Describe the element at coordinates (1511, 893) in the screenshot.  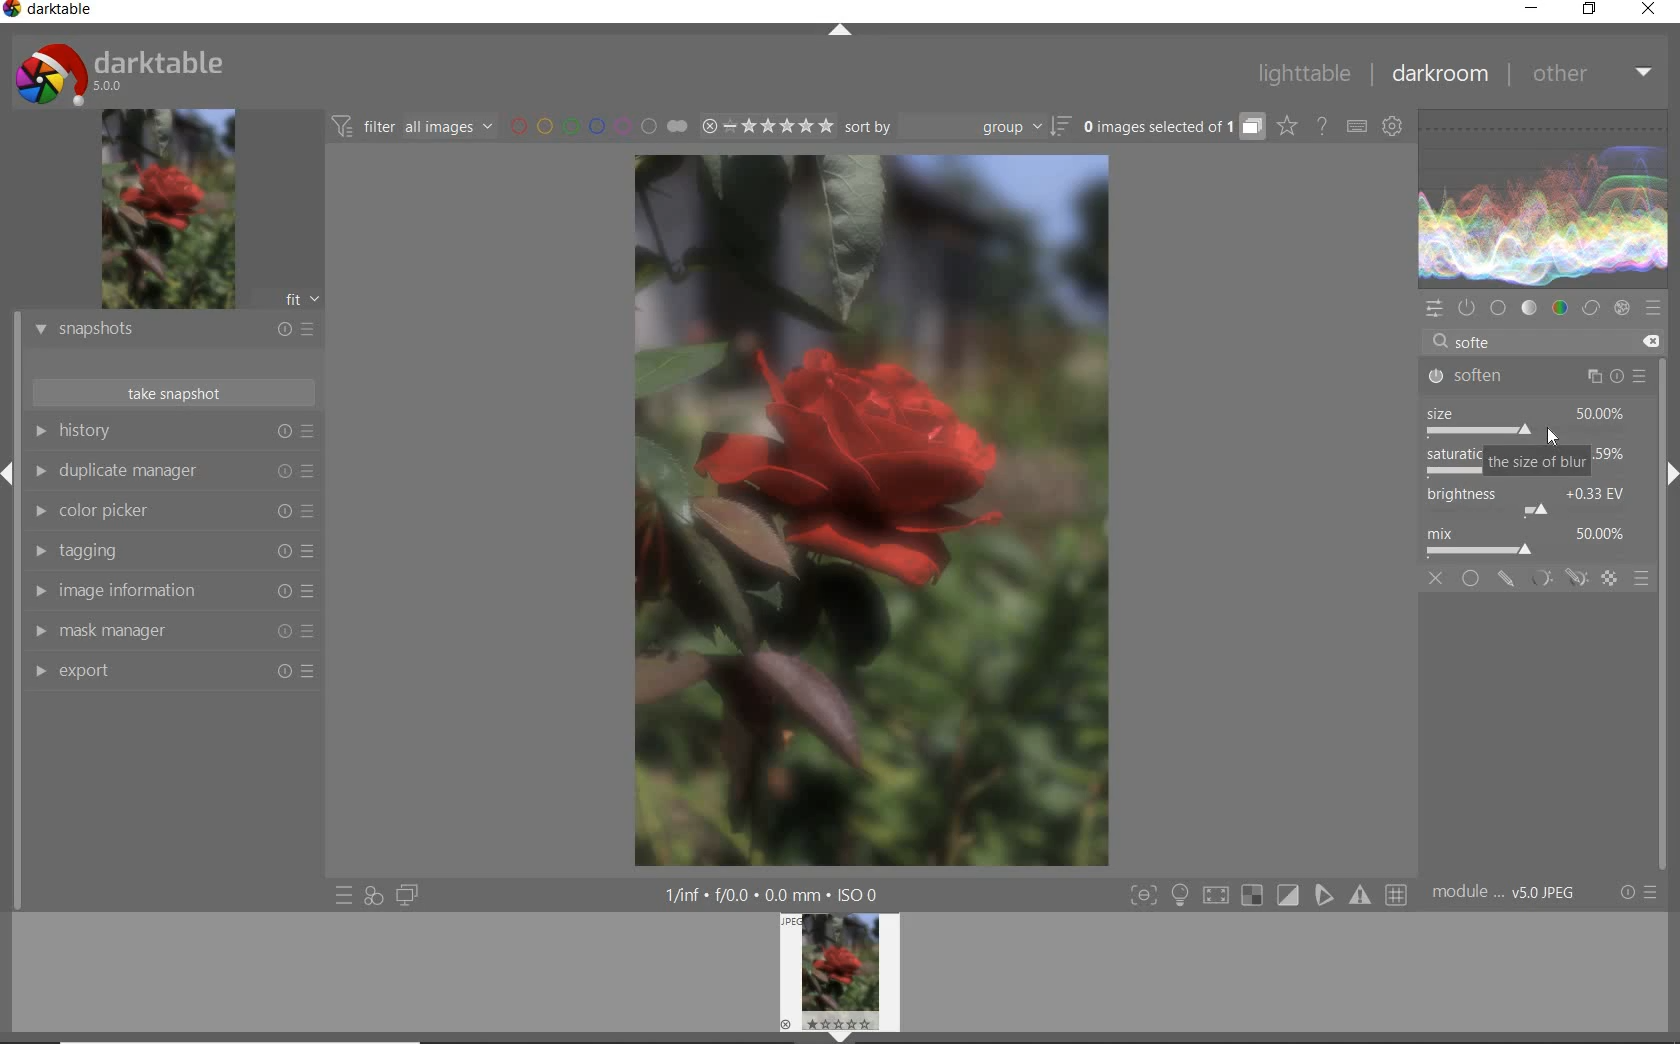
I see `module..v50JPEG` at that location.